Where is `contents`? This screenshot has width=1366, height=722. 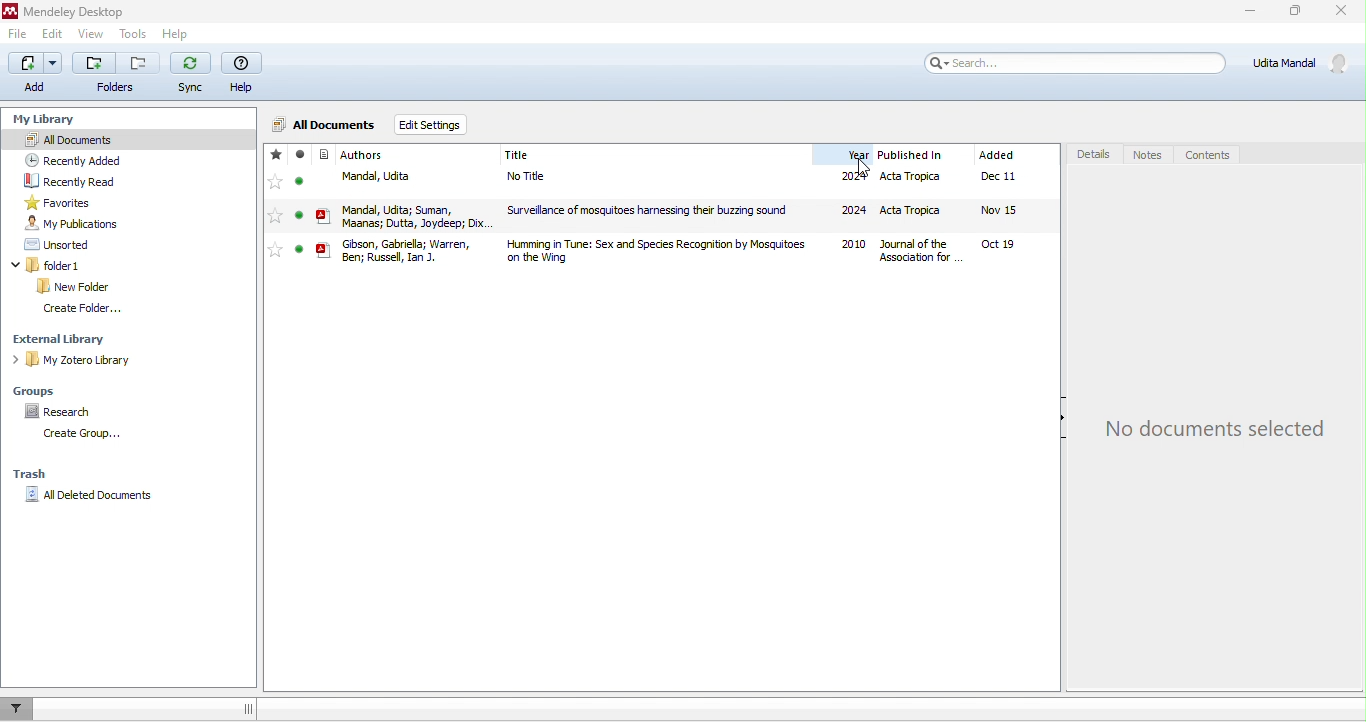 contents is located at coordinates (1212, 155).